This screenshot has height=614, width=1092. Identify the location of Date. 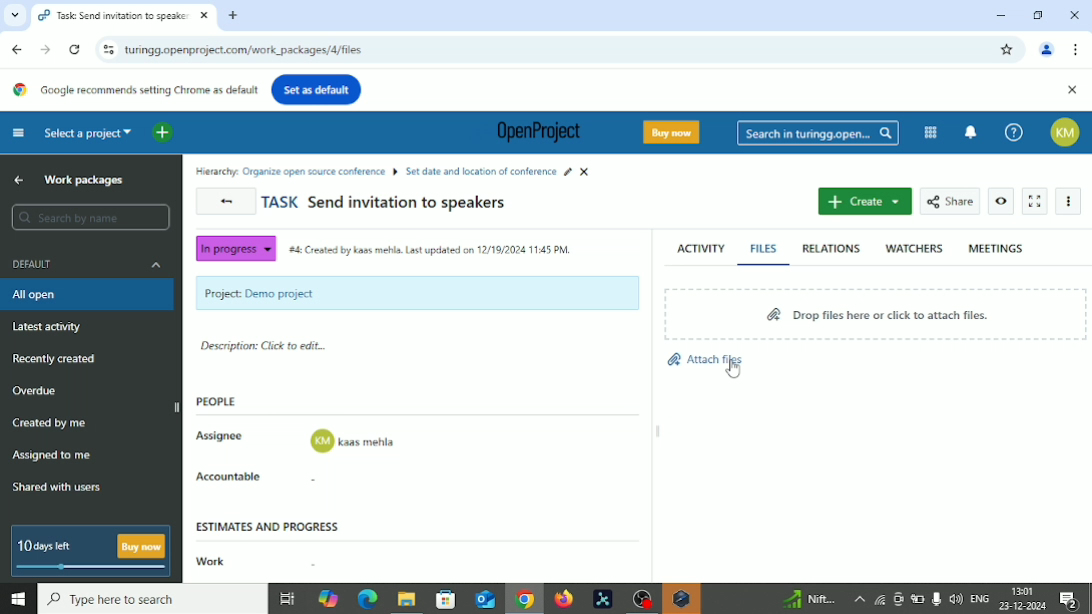
(1024, 606).